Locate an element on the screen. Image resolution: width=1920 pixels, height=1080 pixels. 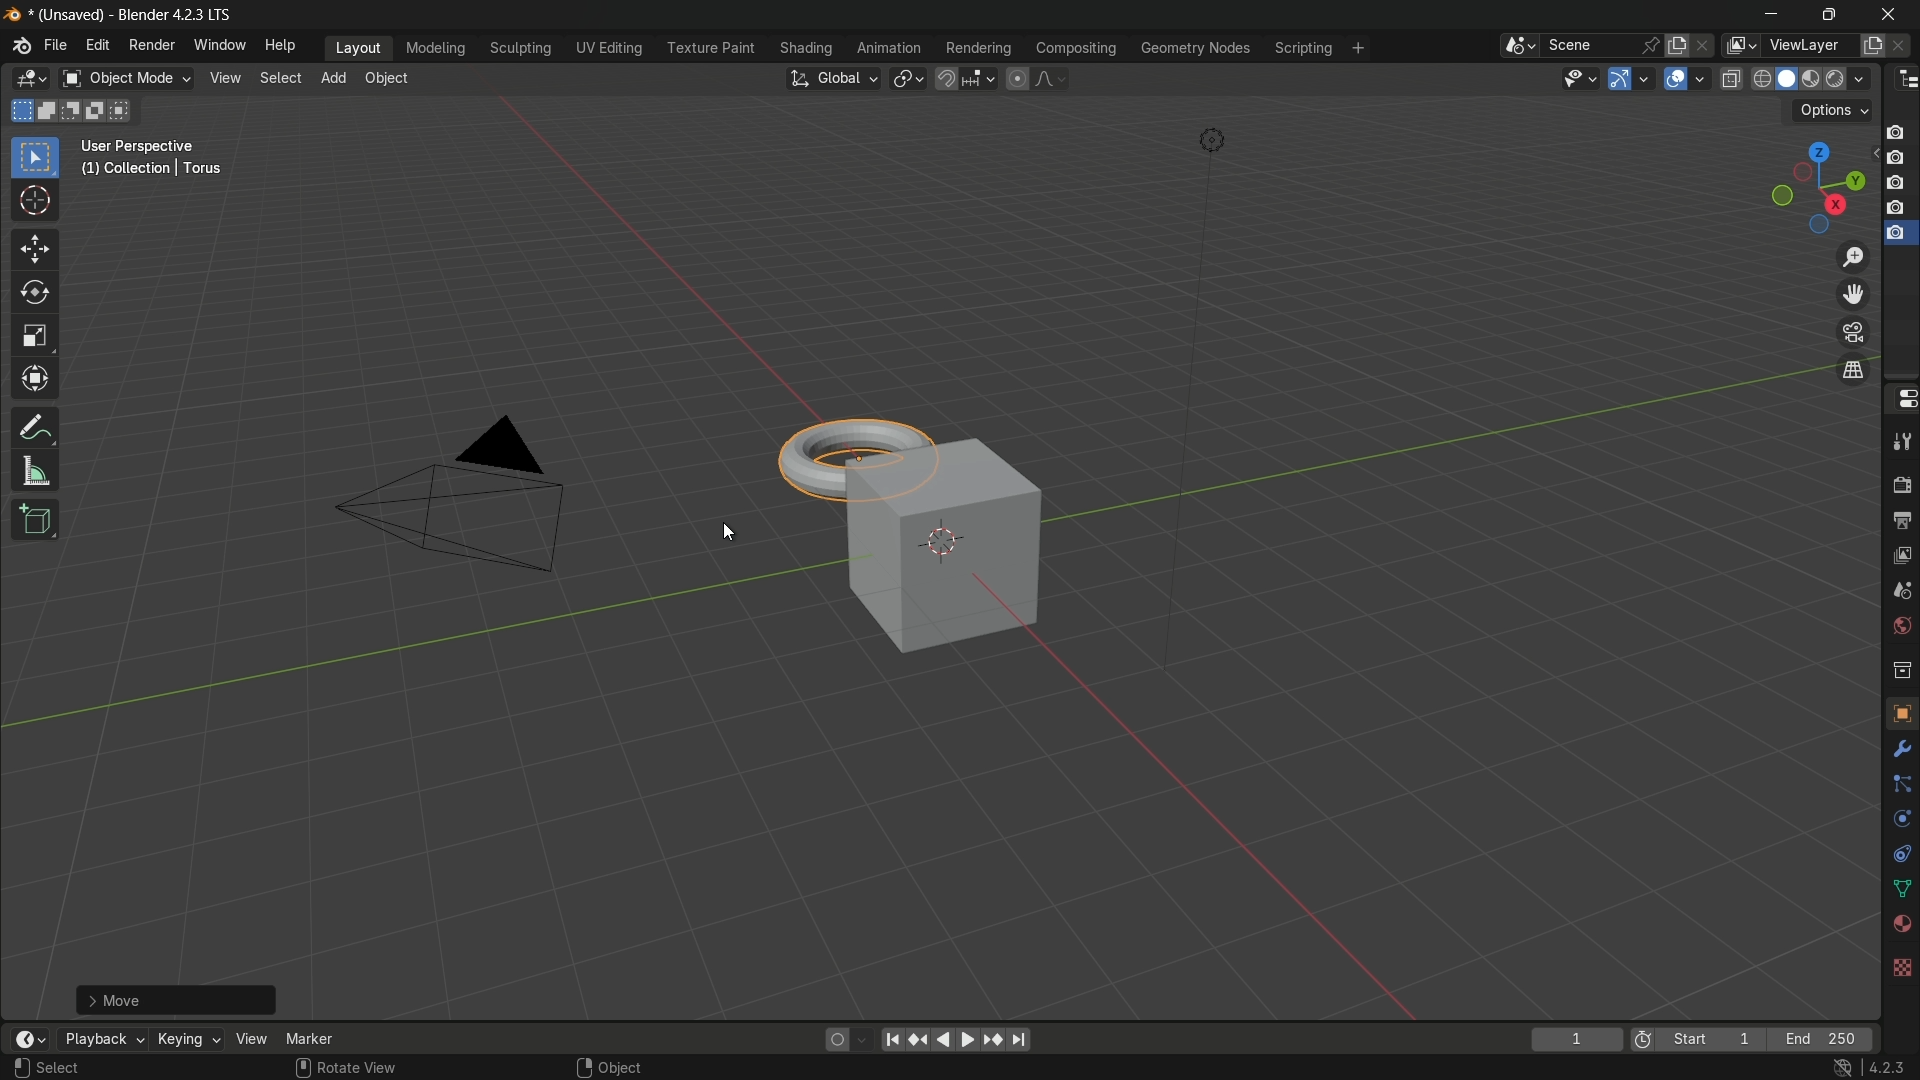
texture paint is located at coordinates (710, 48).